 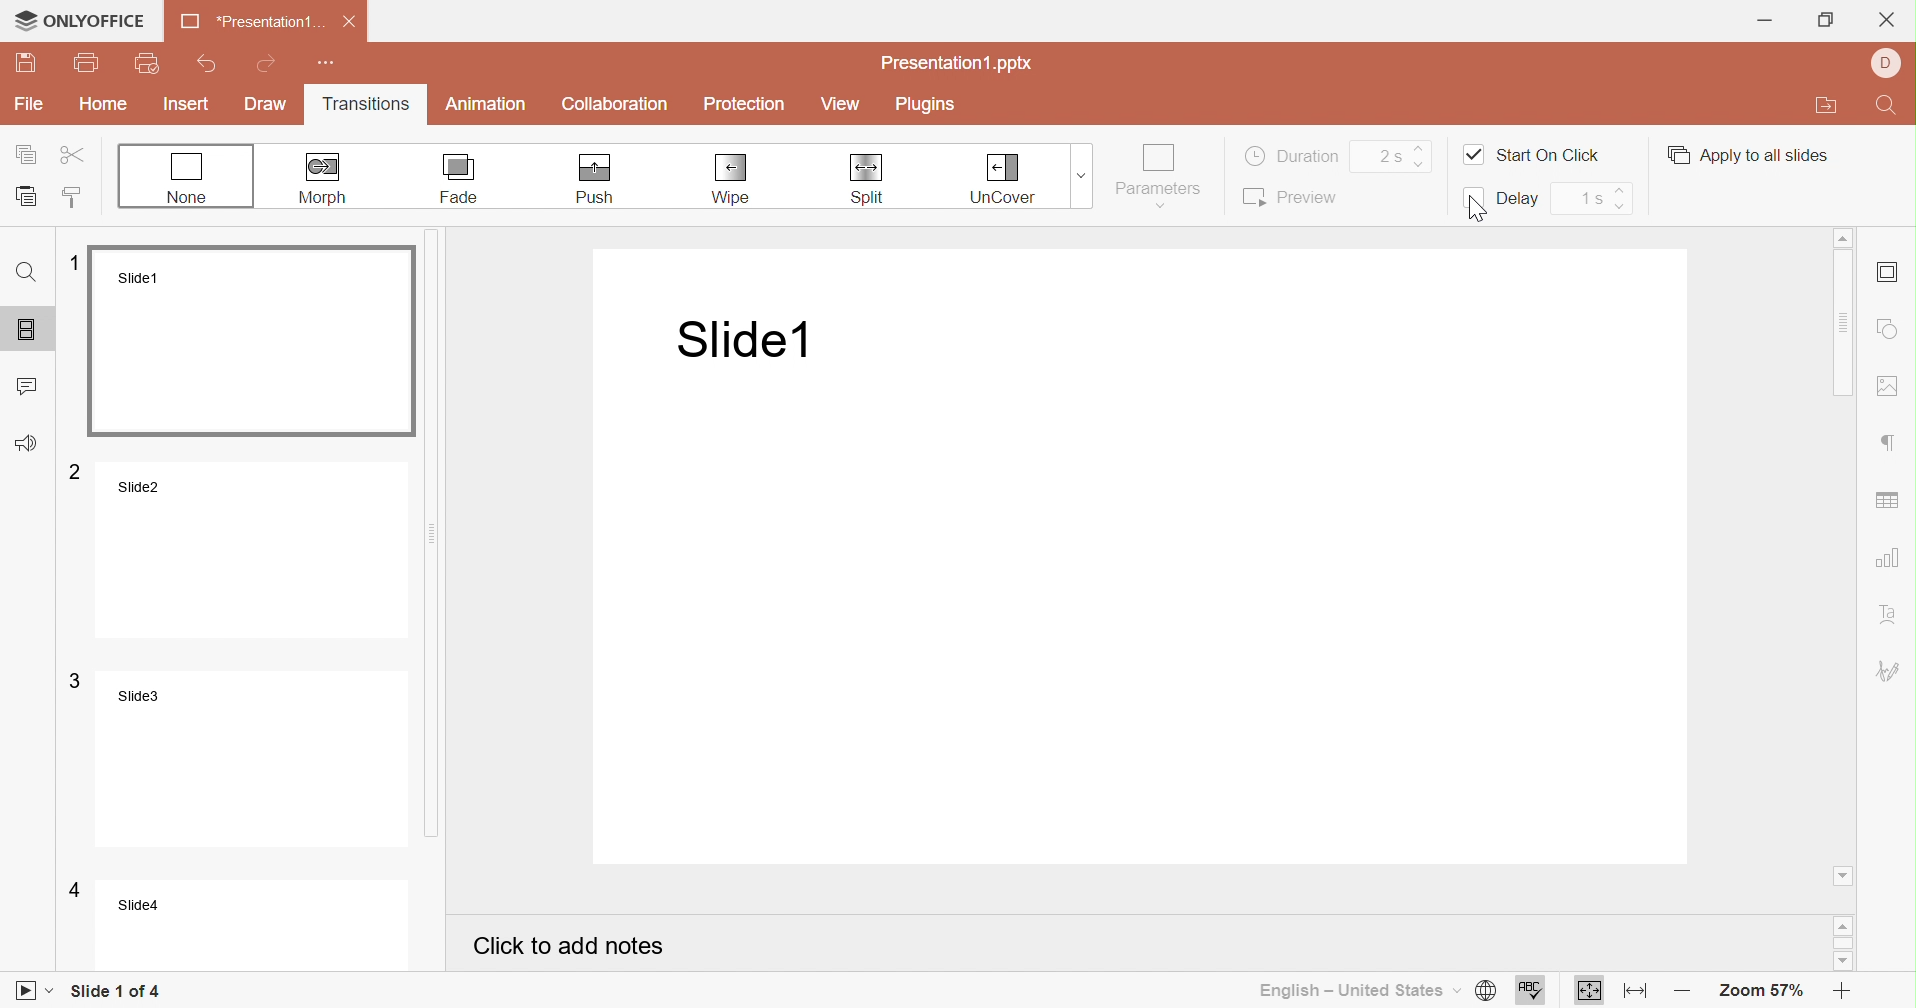 What do you see at coordinates (1763, 993) in the screenshot?
I see `Zoom 57%` at bounding box center [1763, 993].